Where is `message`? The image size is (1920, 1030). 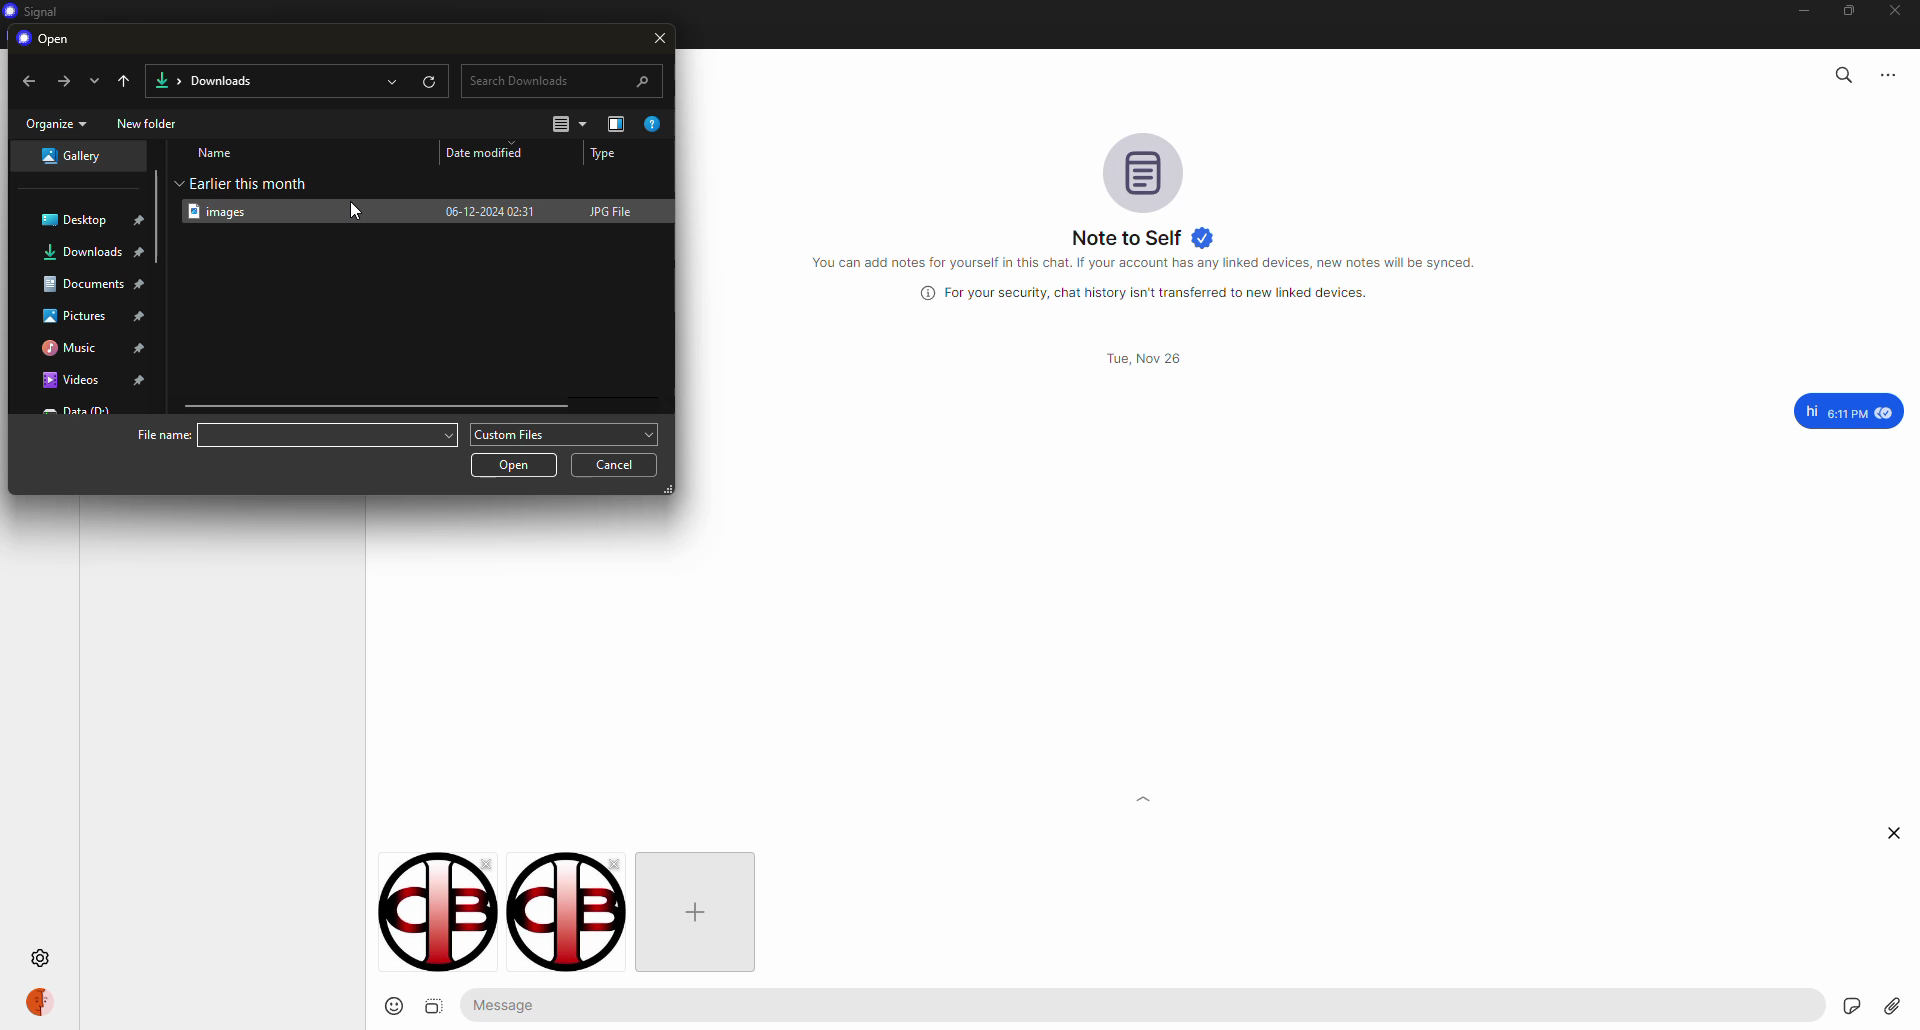 message is located at coordinates (1848, 411).